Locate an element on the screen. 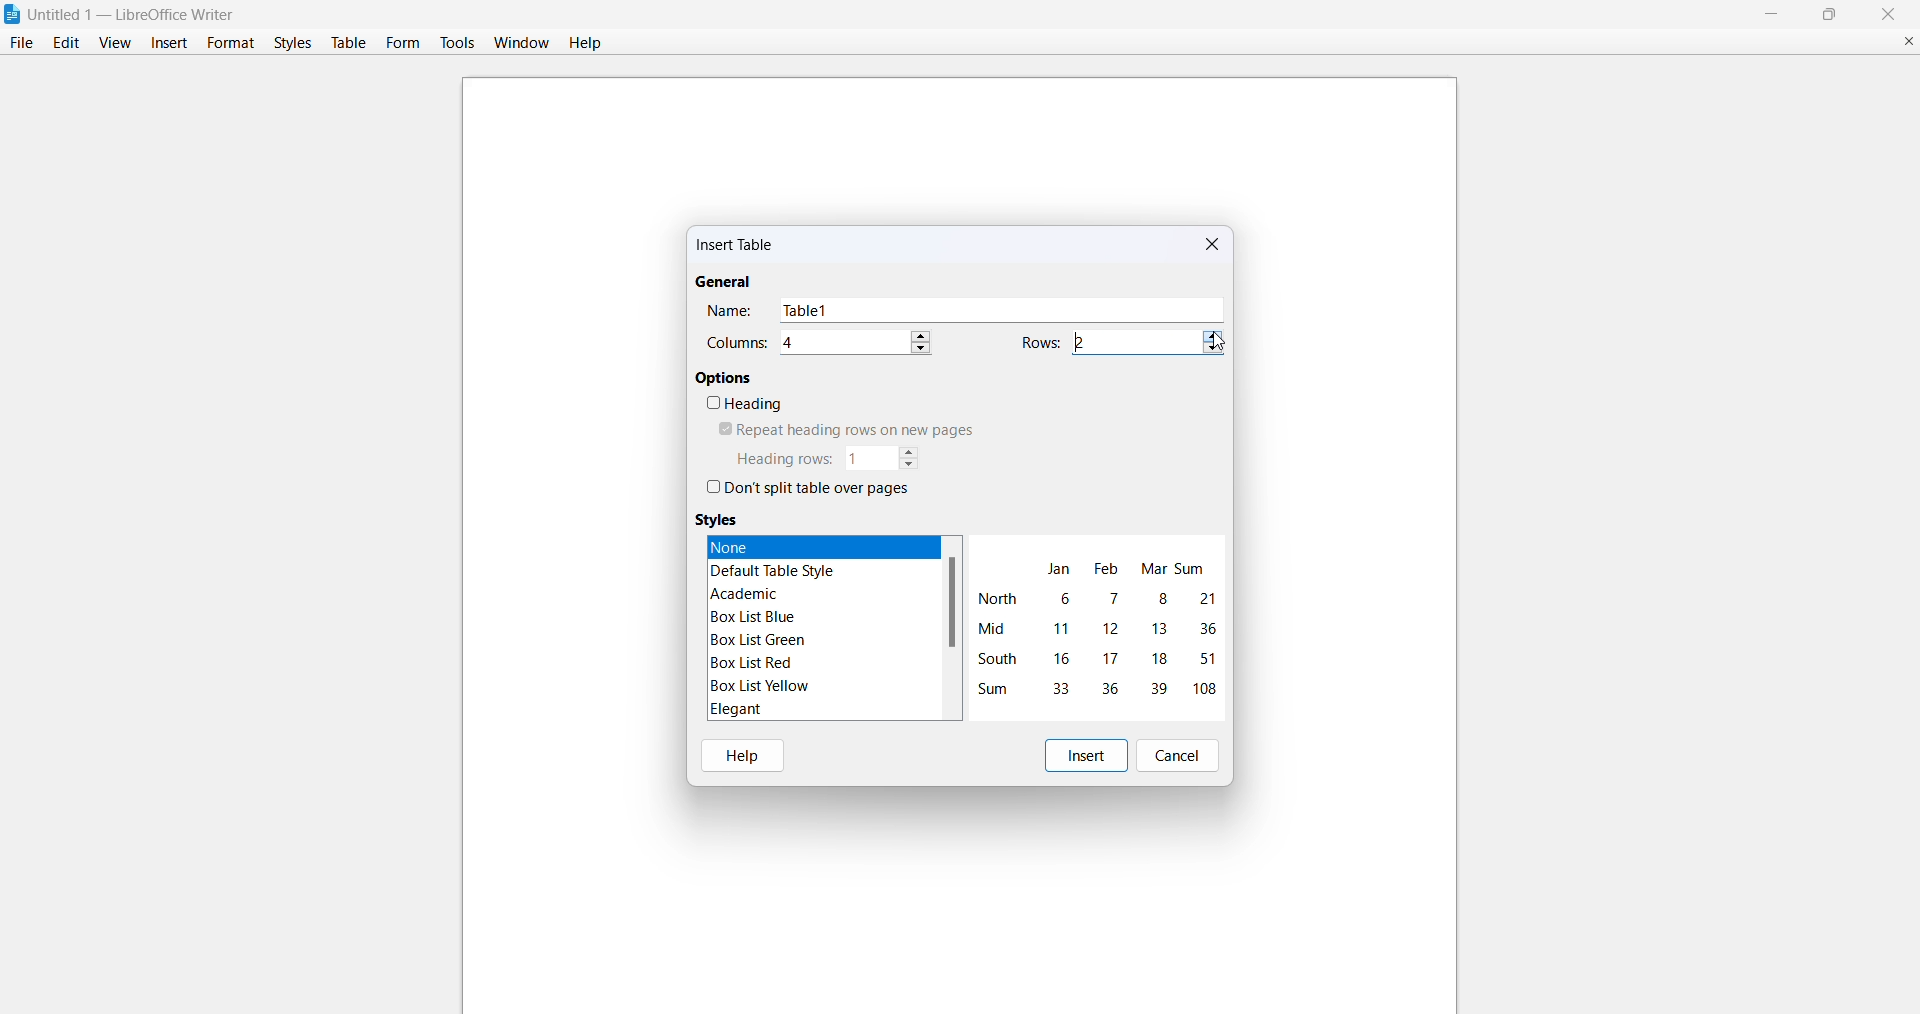 This screenshot has width=1920, height=1014. insert is located at coordinates (1085, 754).